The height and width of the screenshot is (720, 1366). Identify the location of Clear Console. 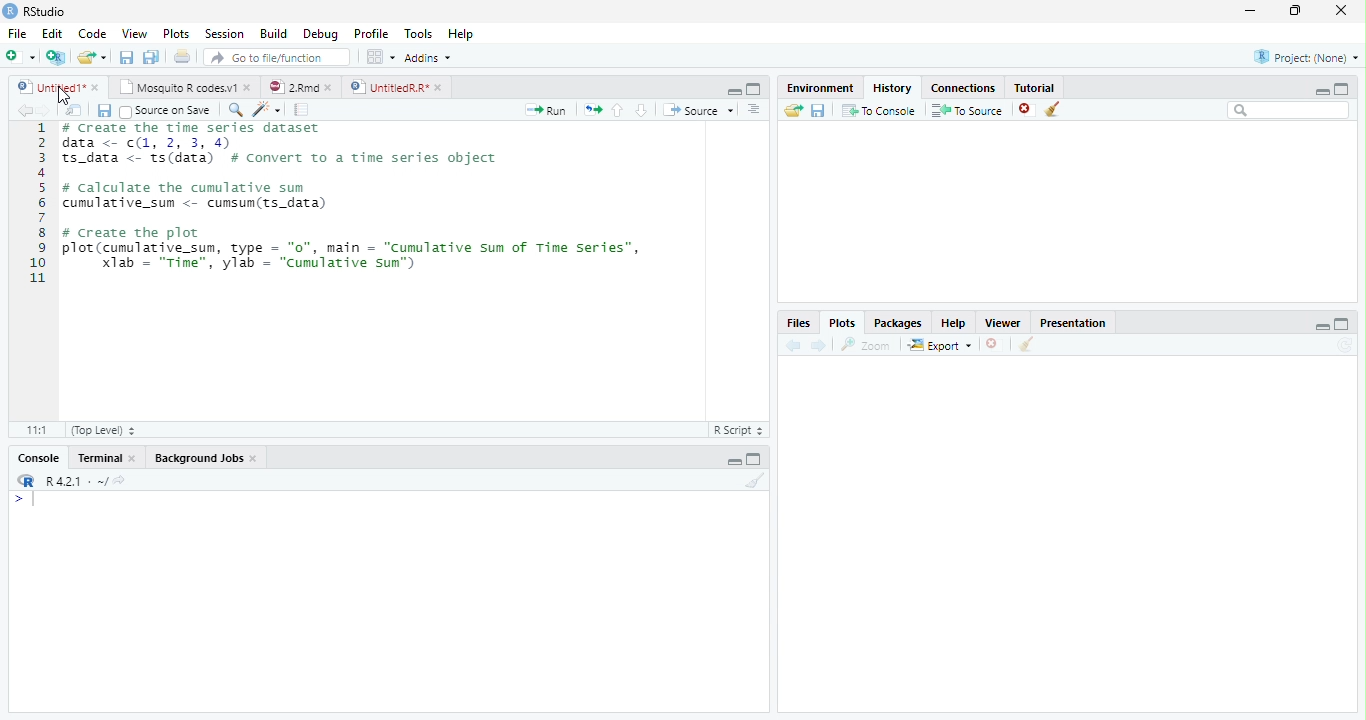
(1026, 346).